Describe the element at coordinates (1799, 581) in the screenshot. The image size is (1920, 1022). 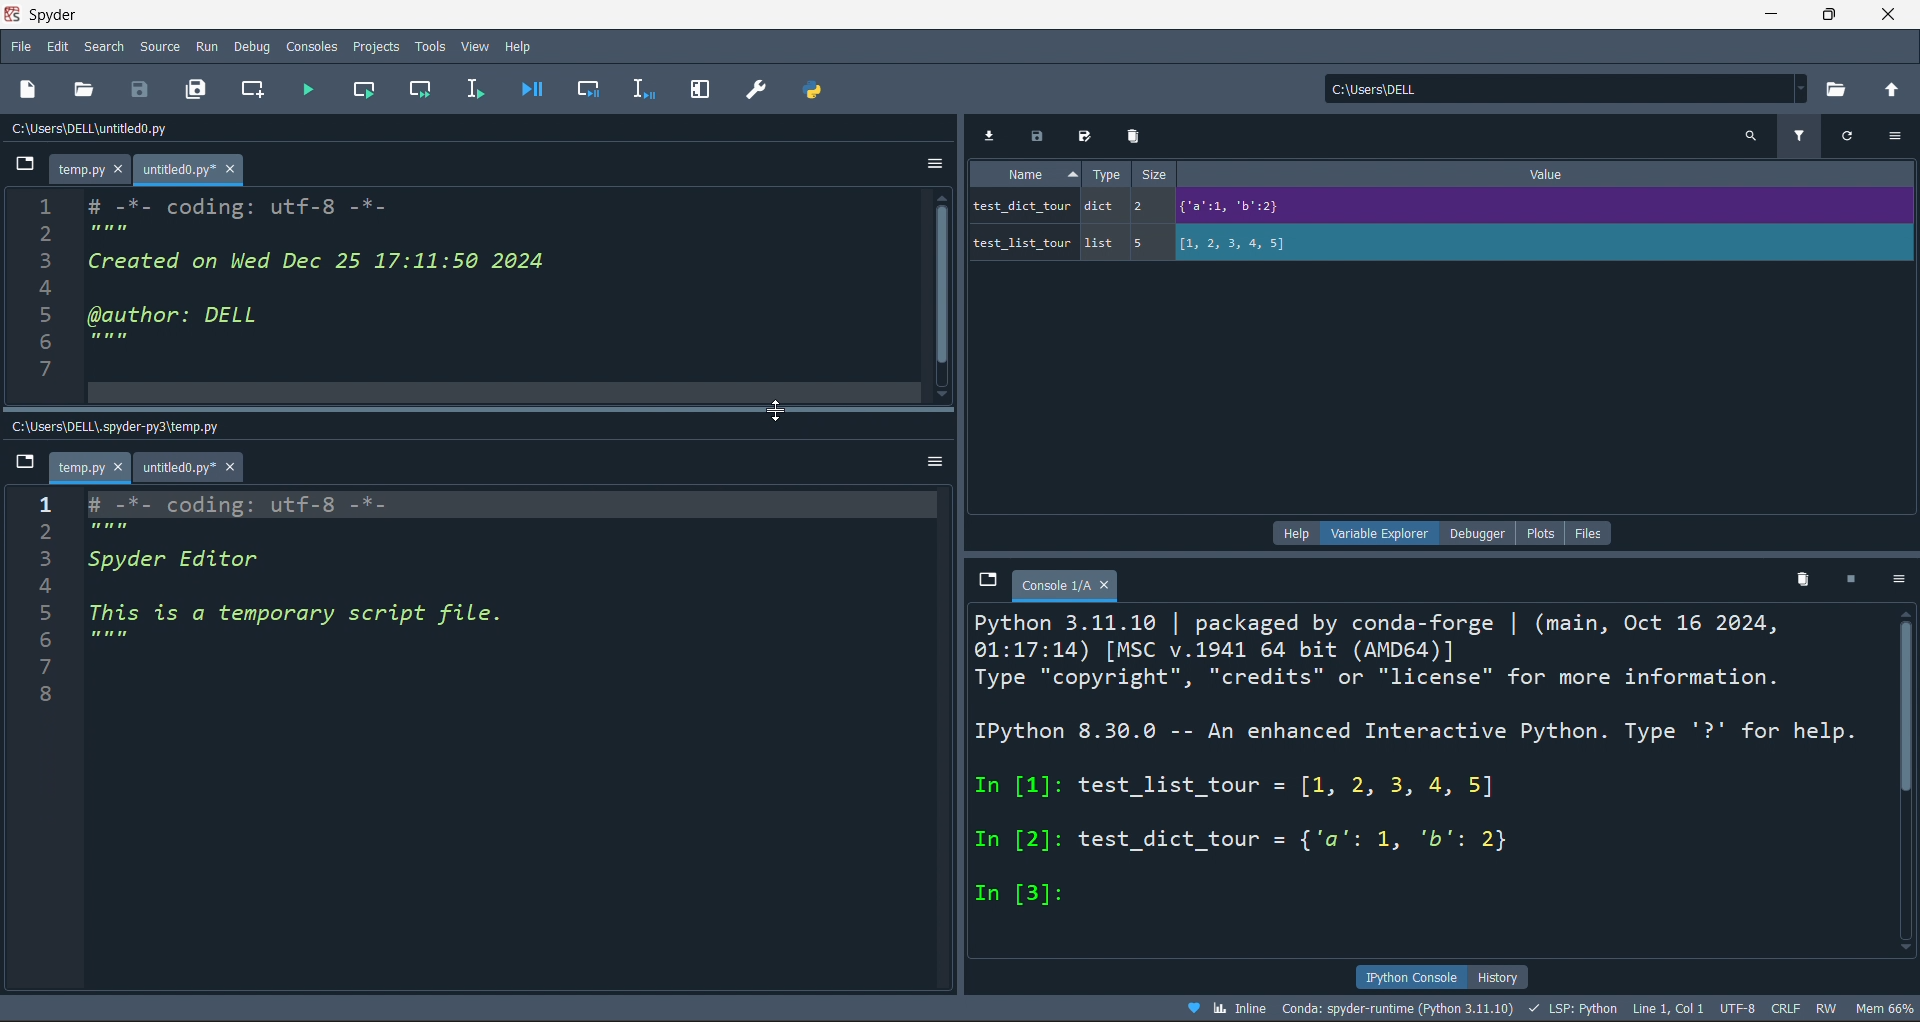
I see `delete` at that location.